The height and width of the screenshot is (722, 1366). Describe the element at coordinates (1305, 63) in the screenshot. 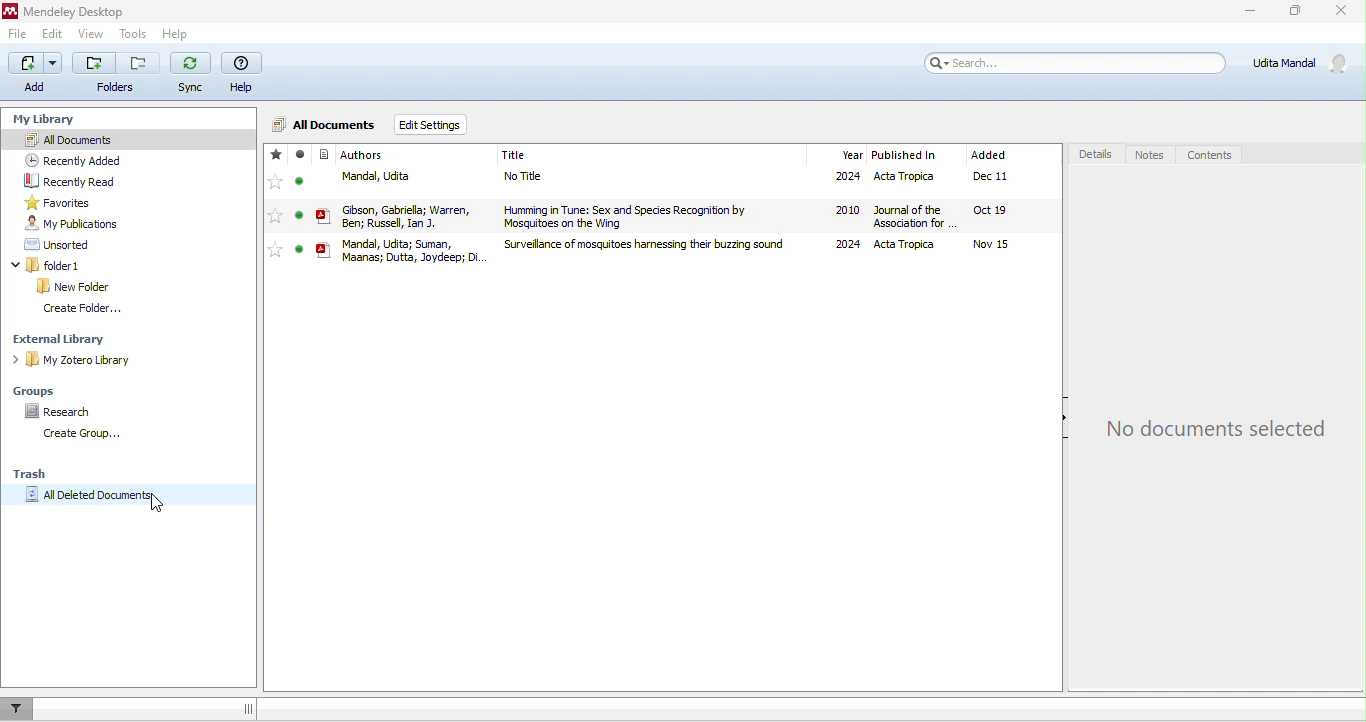

I see `Udita Mandal` at that location.